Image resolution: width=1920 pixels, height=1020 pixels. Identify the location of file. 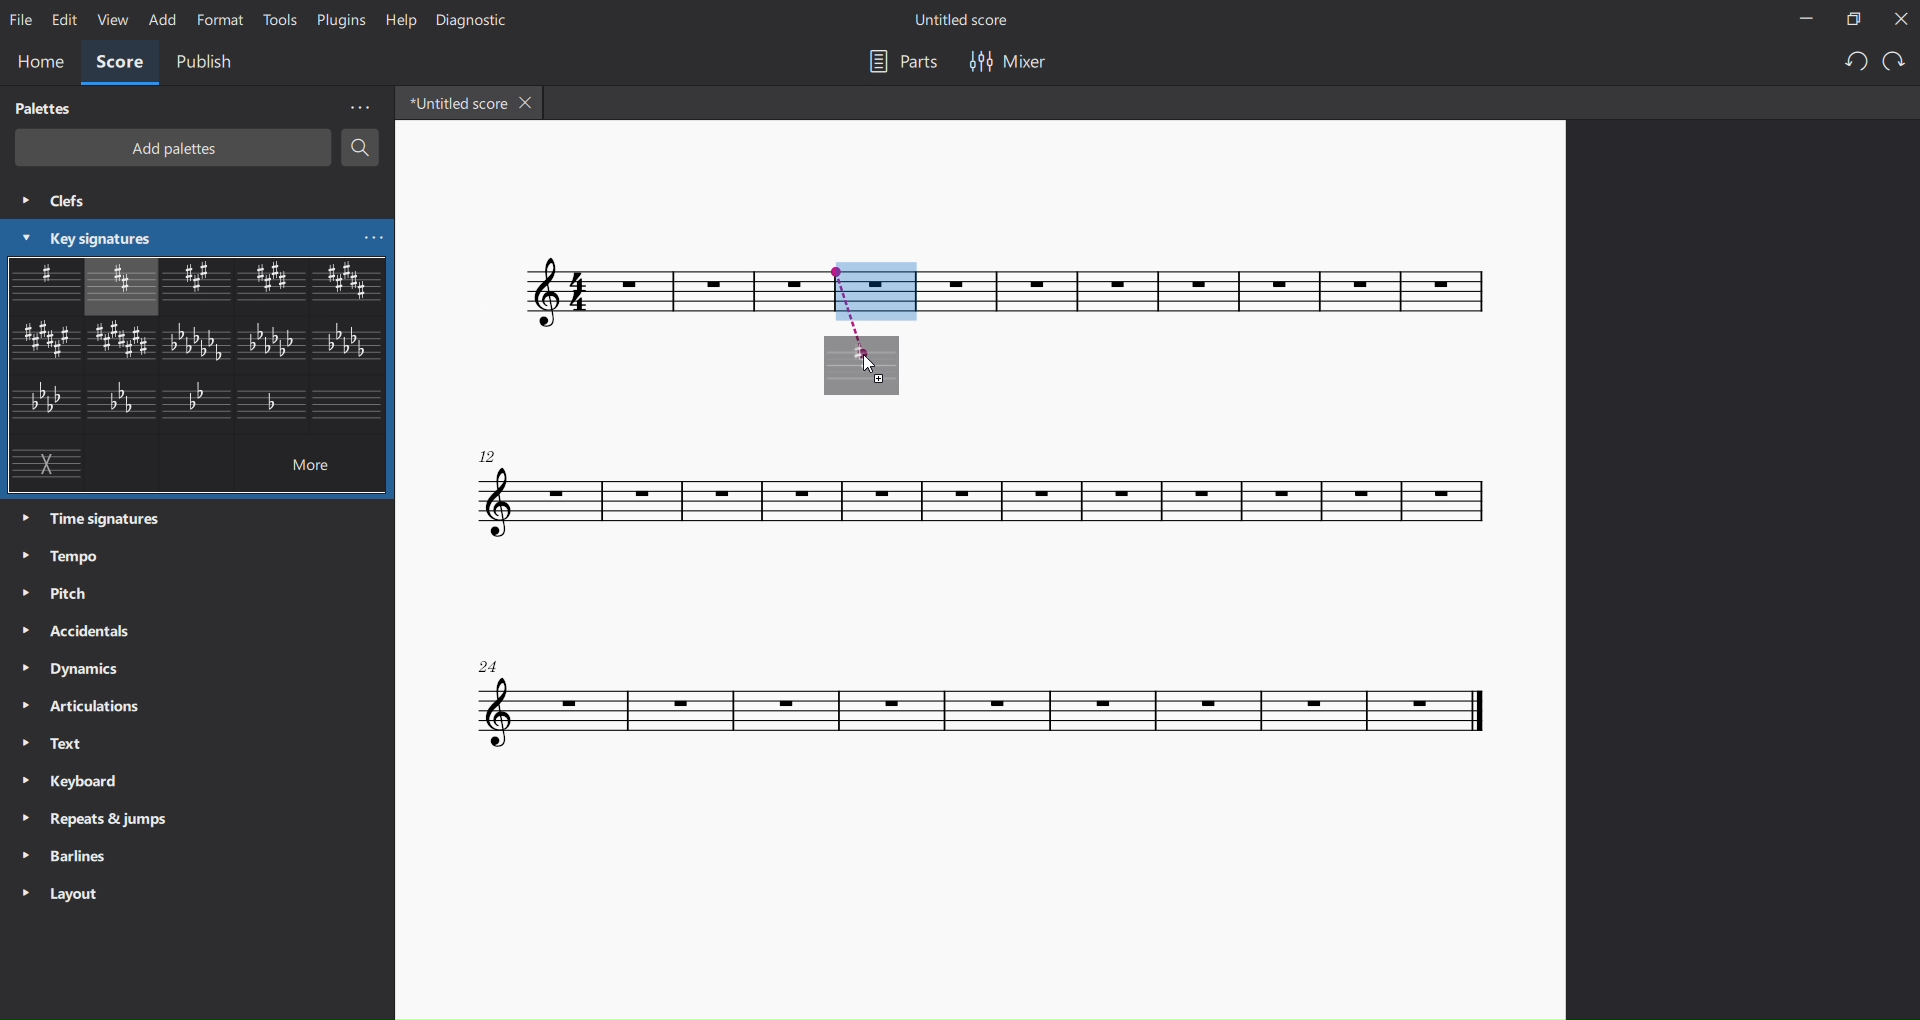
(23, 19).